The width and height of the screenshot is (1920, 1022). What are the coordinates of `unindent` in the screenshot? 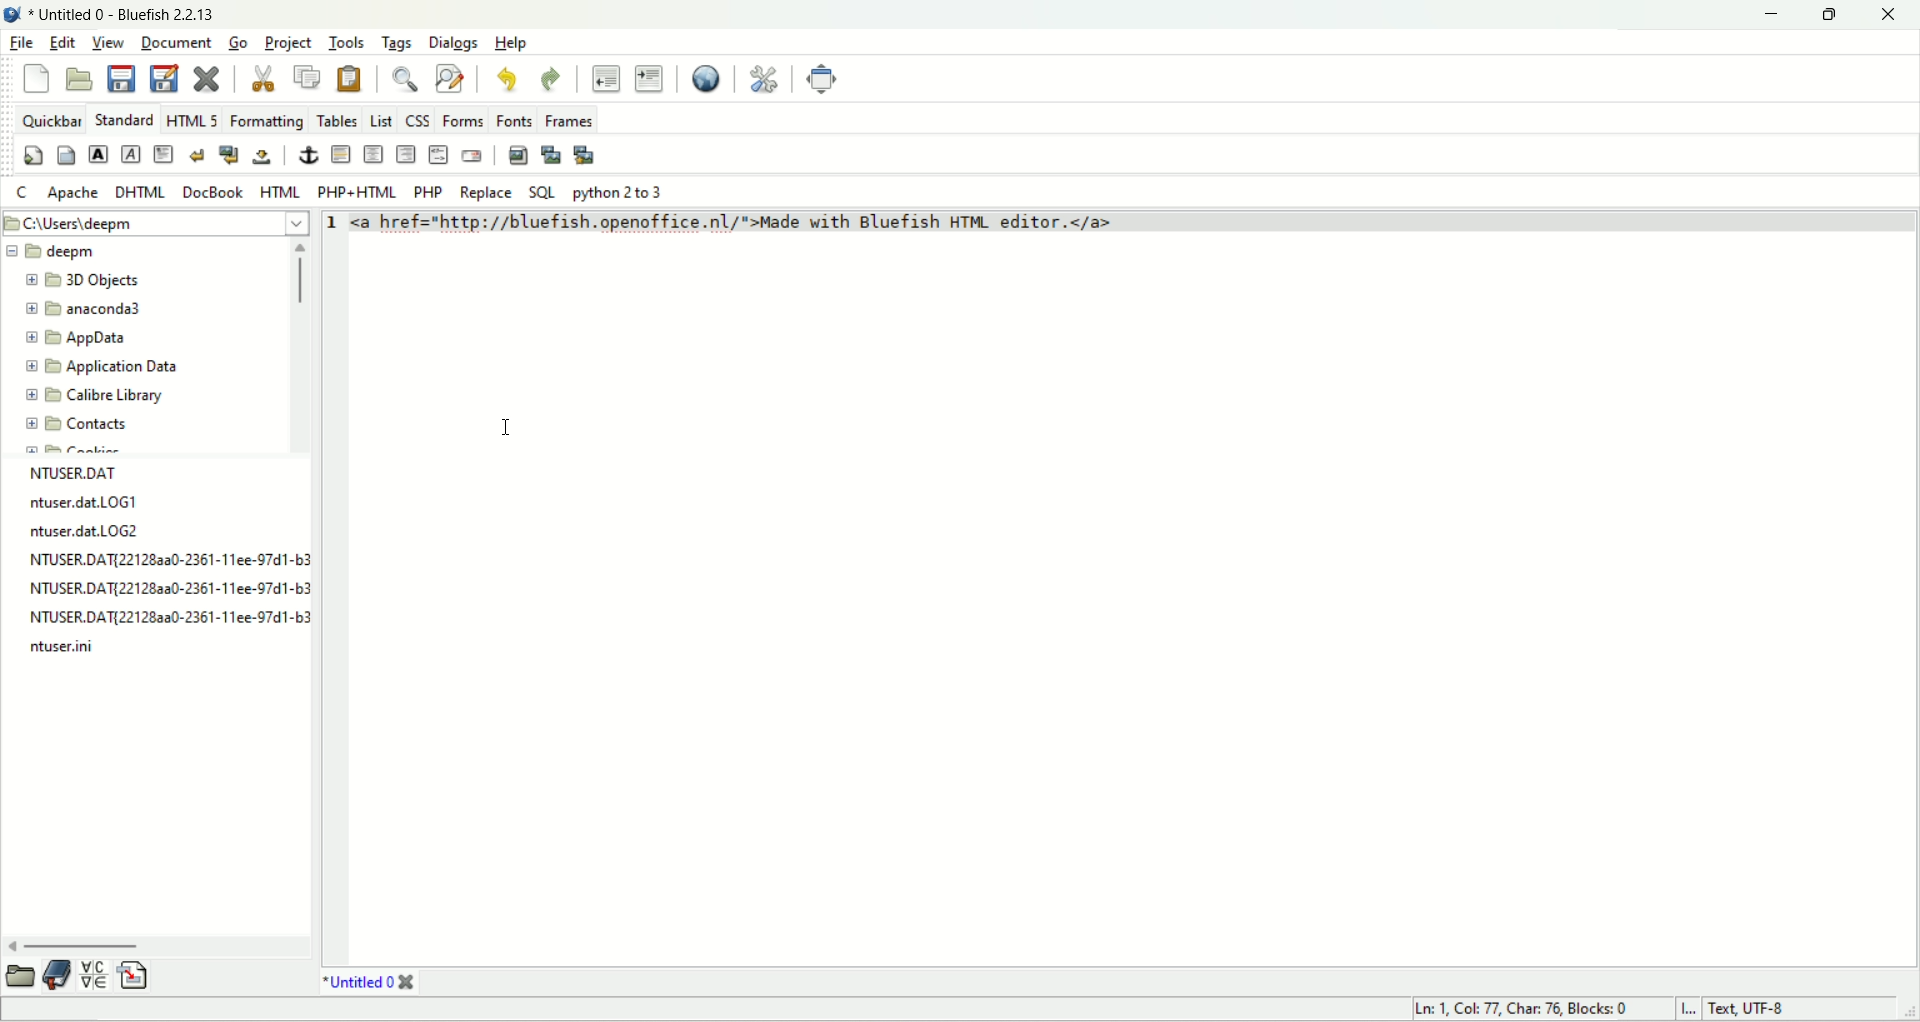 It's located at (606, 76).